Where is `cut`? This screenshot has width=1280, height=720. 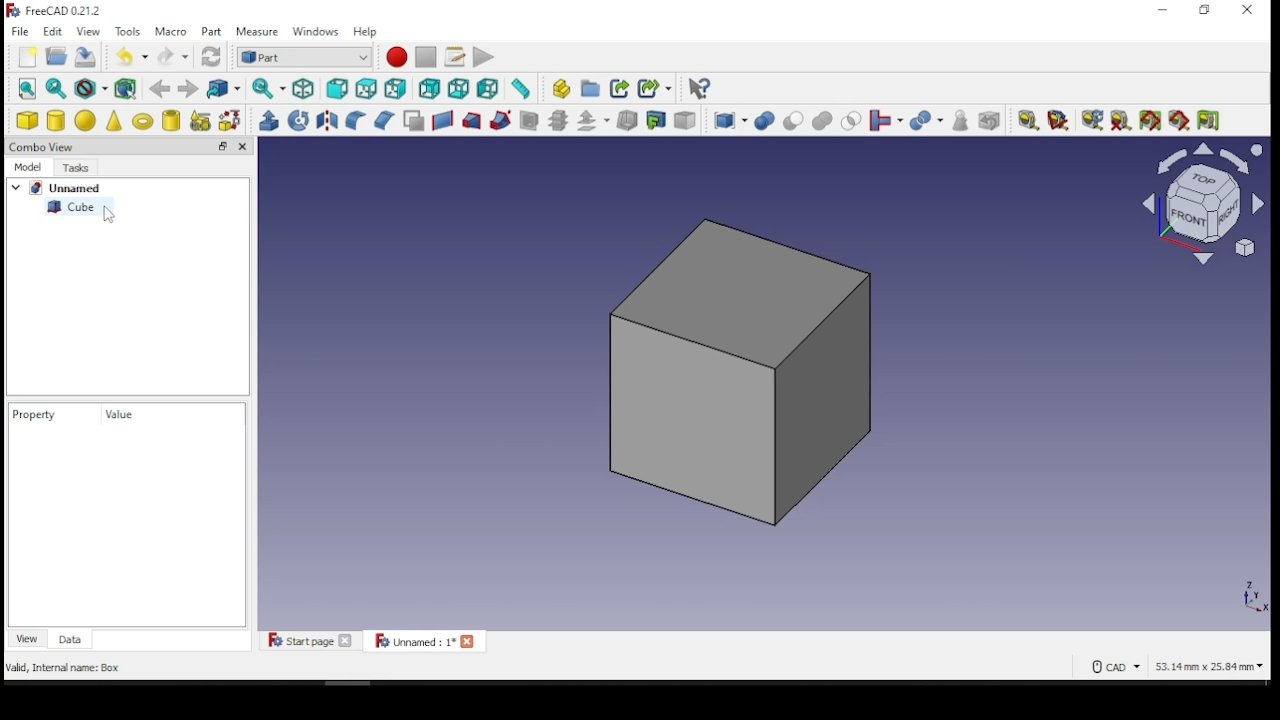
cut is located at coordinates (794, 120).